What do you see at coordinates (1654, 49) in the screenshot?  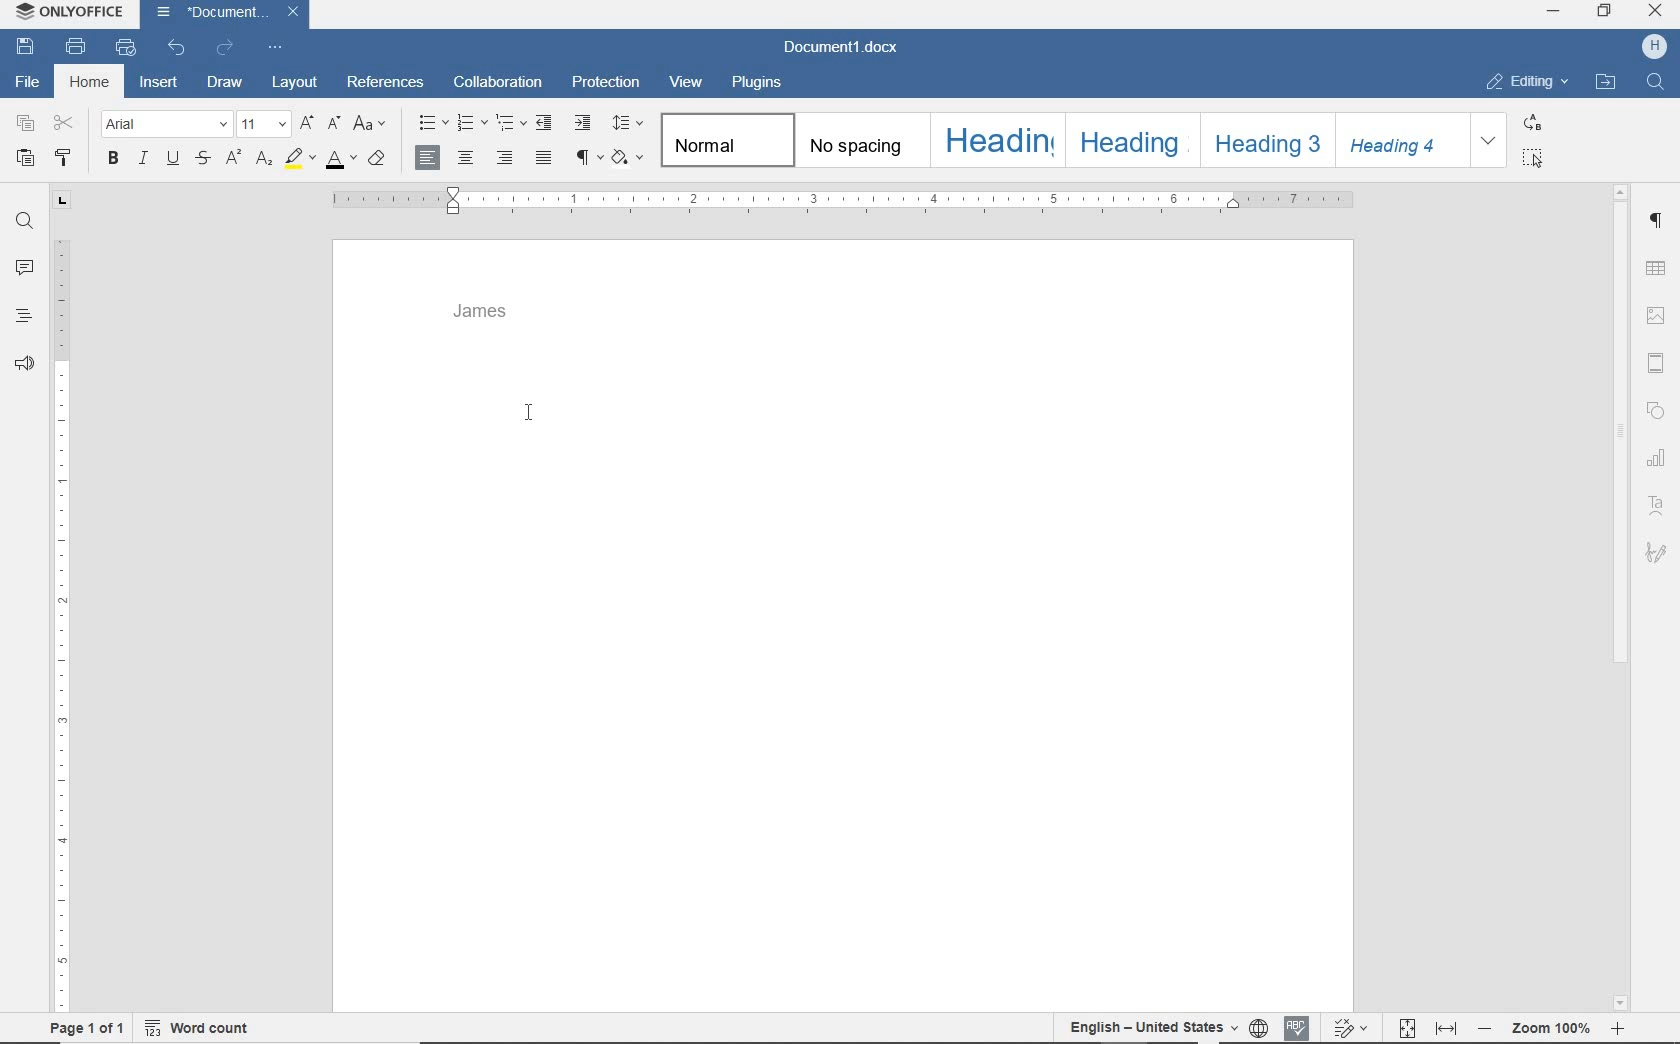 I see `profile` at bounding box center [1654, 49].